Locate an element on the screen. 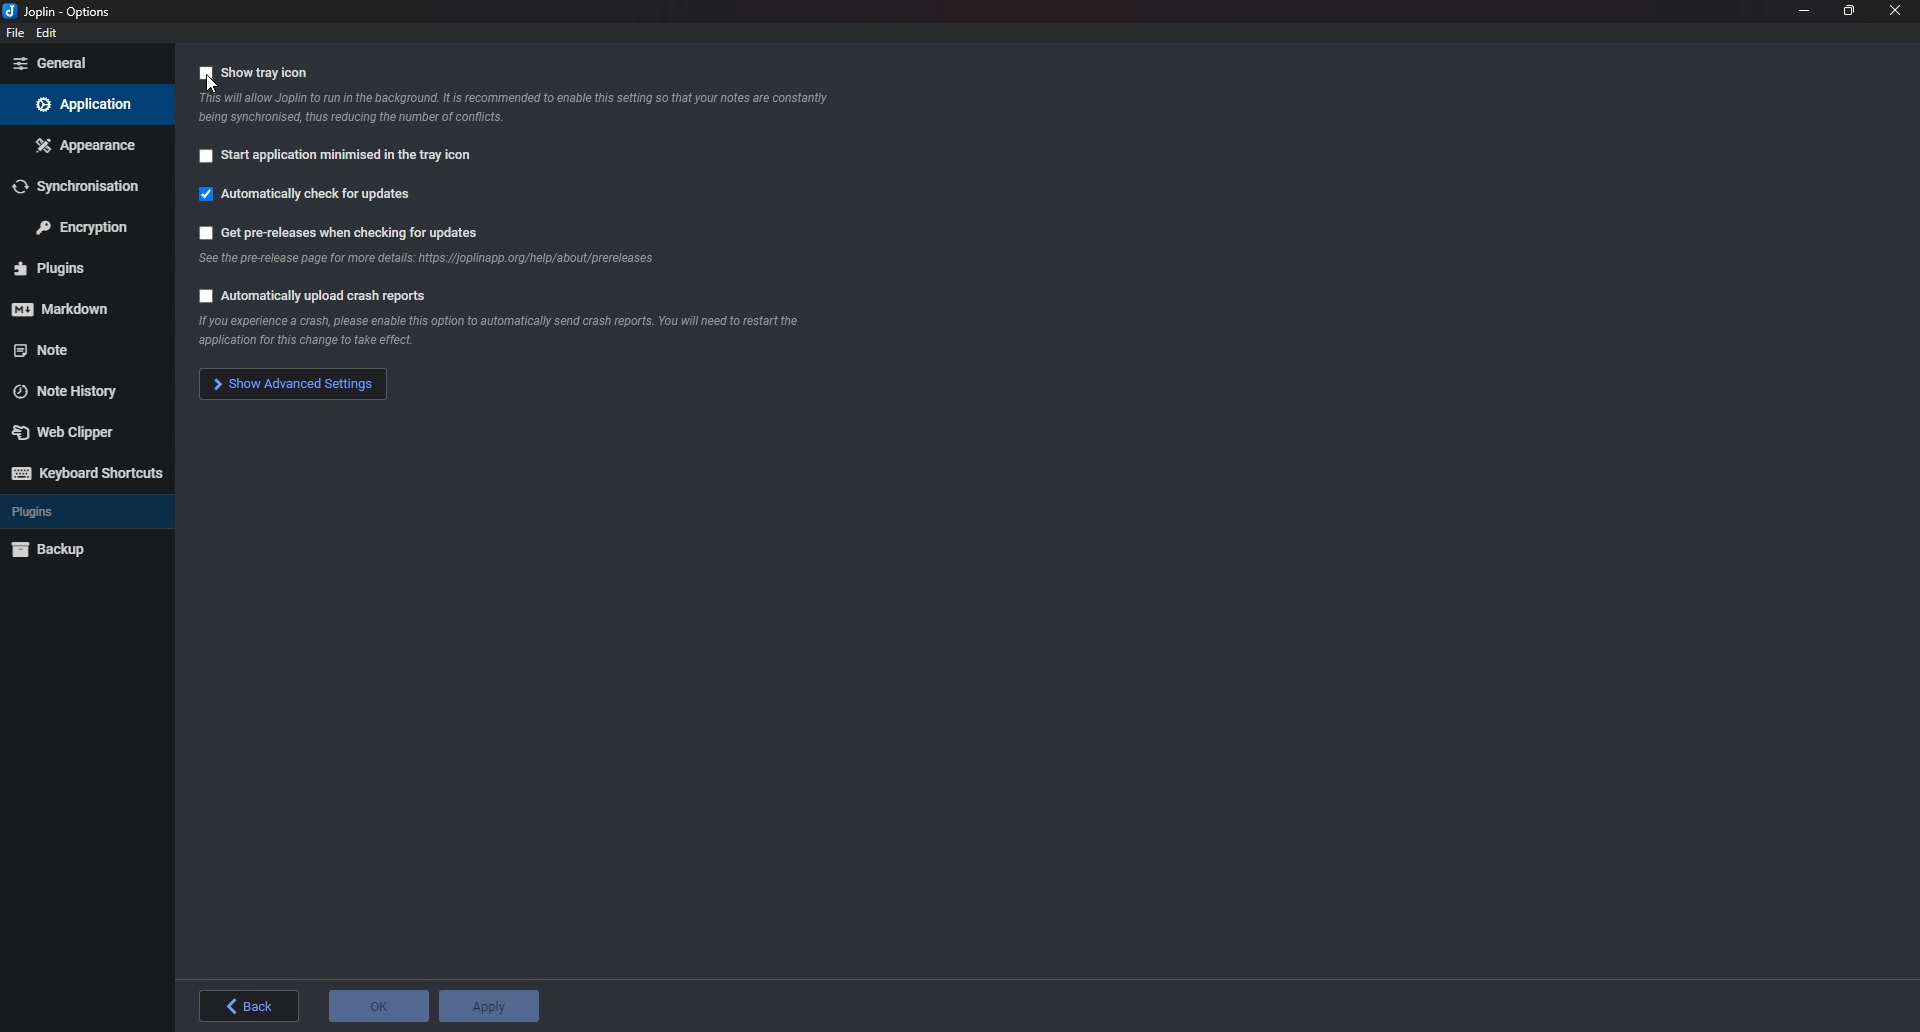  plugins is located at coordinates (78, 267).